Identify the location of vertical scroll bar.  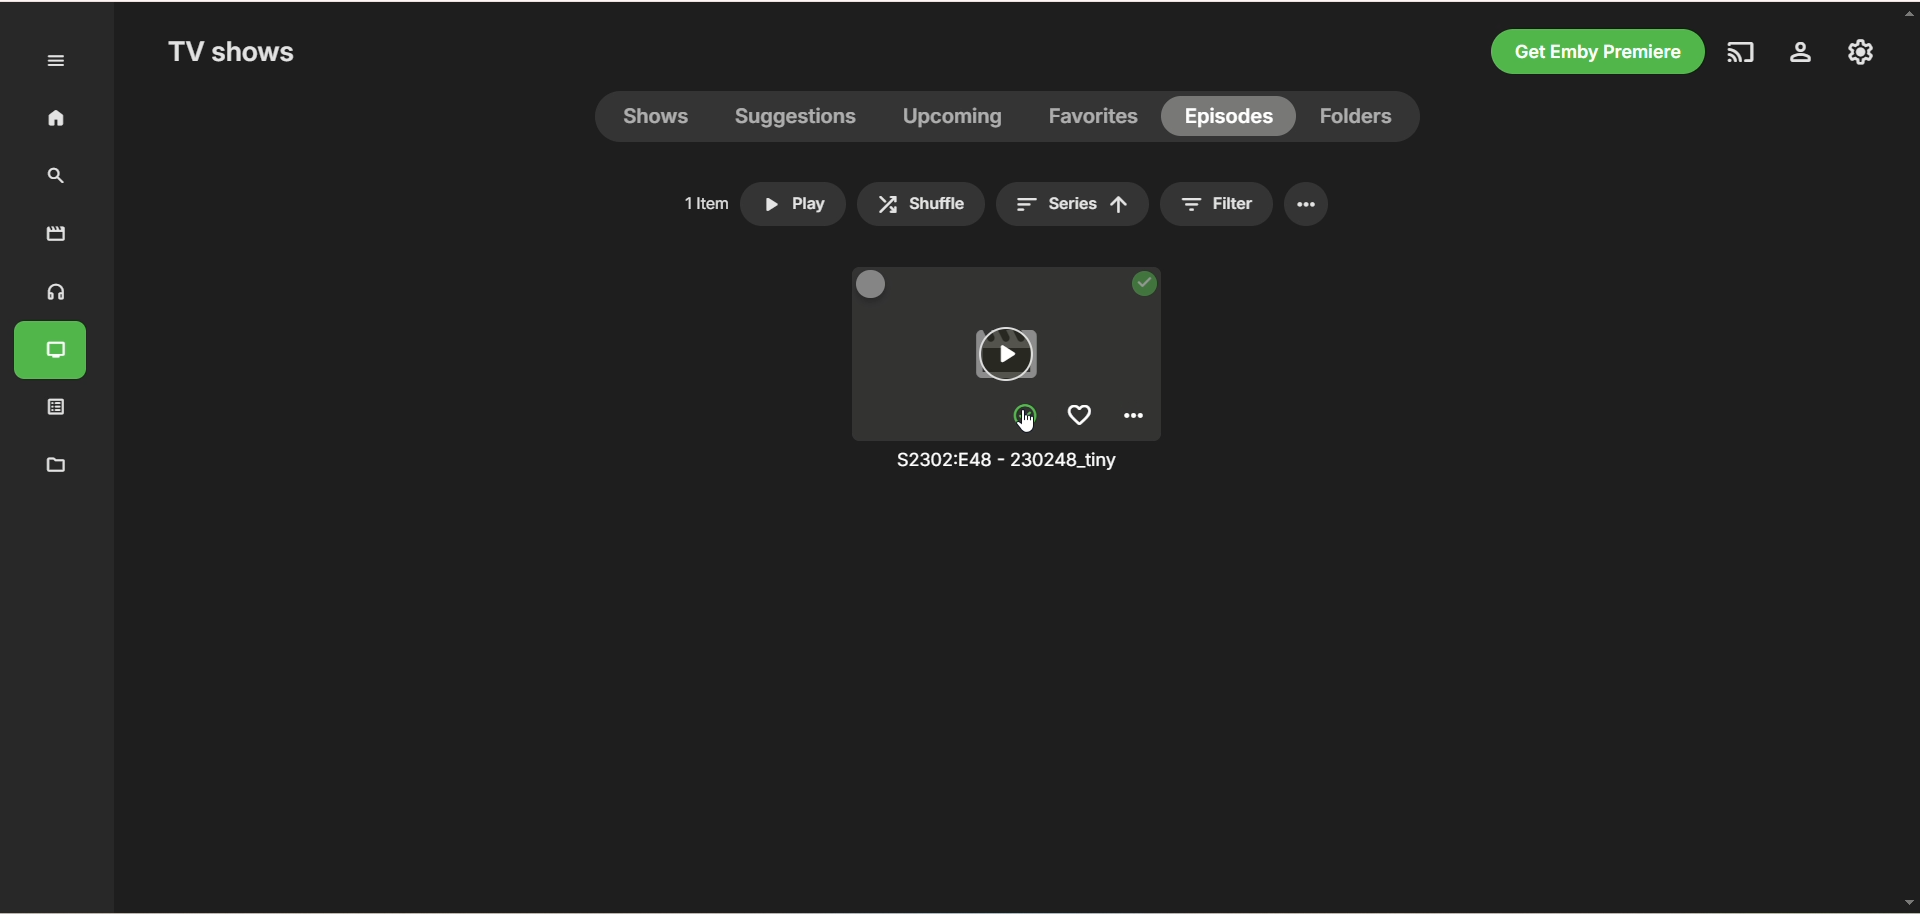
(1908, 459).